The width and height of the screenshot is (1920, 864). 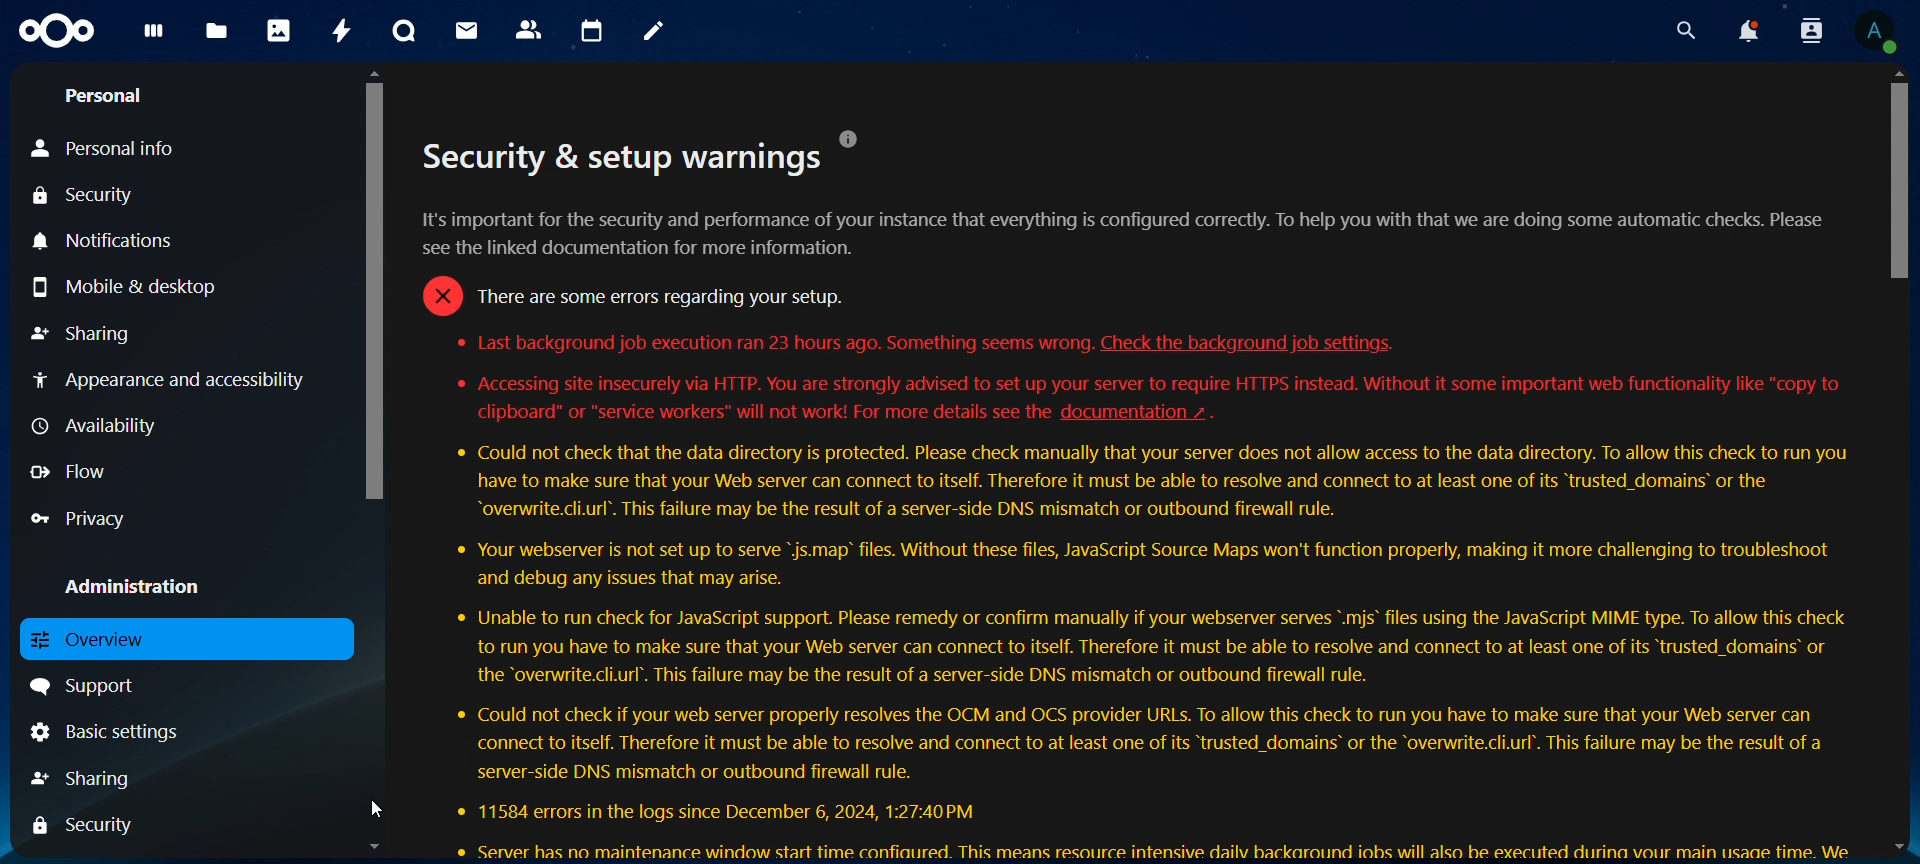 What do you see at coordinates (106, 638) in the screenshot?
I see `overview` at bounding box center [106, 638].